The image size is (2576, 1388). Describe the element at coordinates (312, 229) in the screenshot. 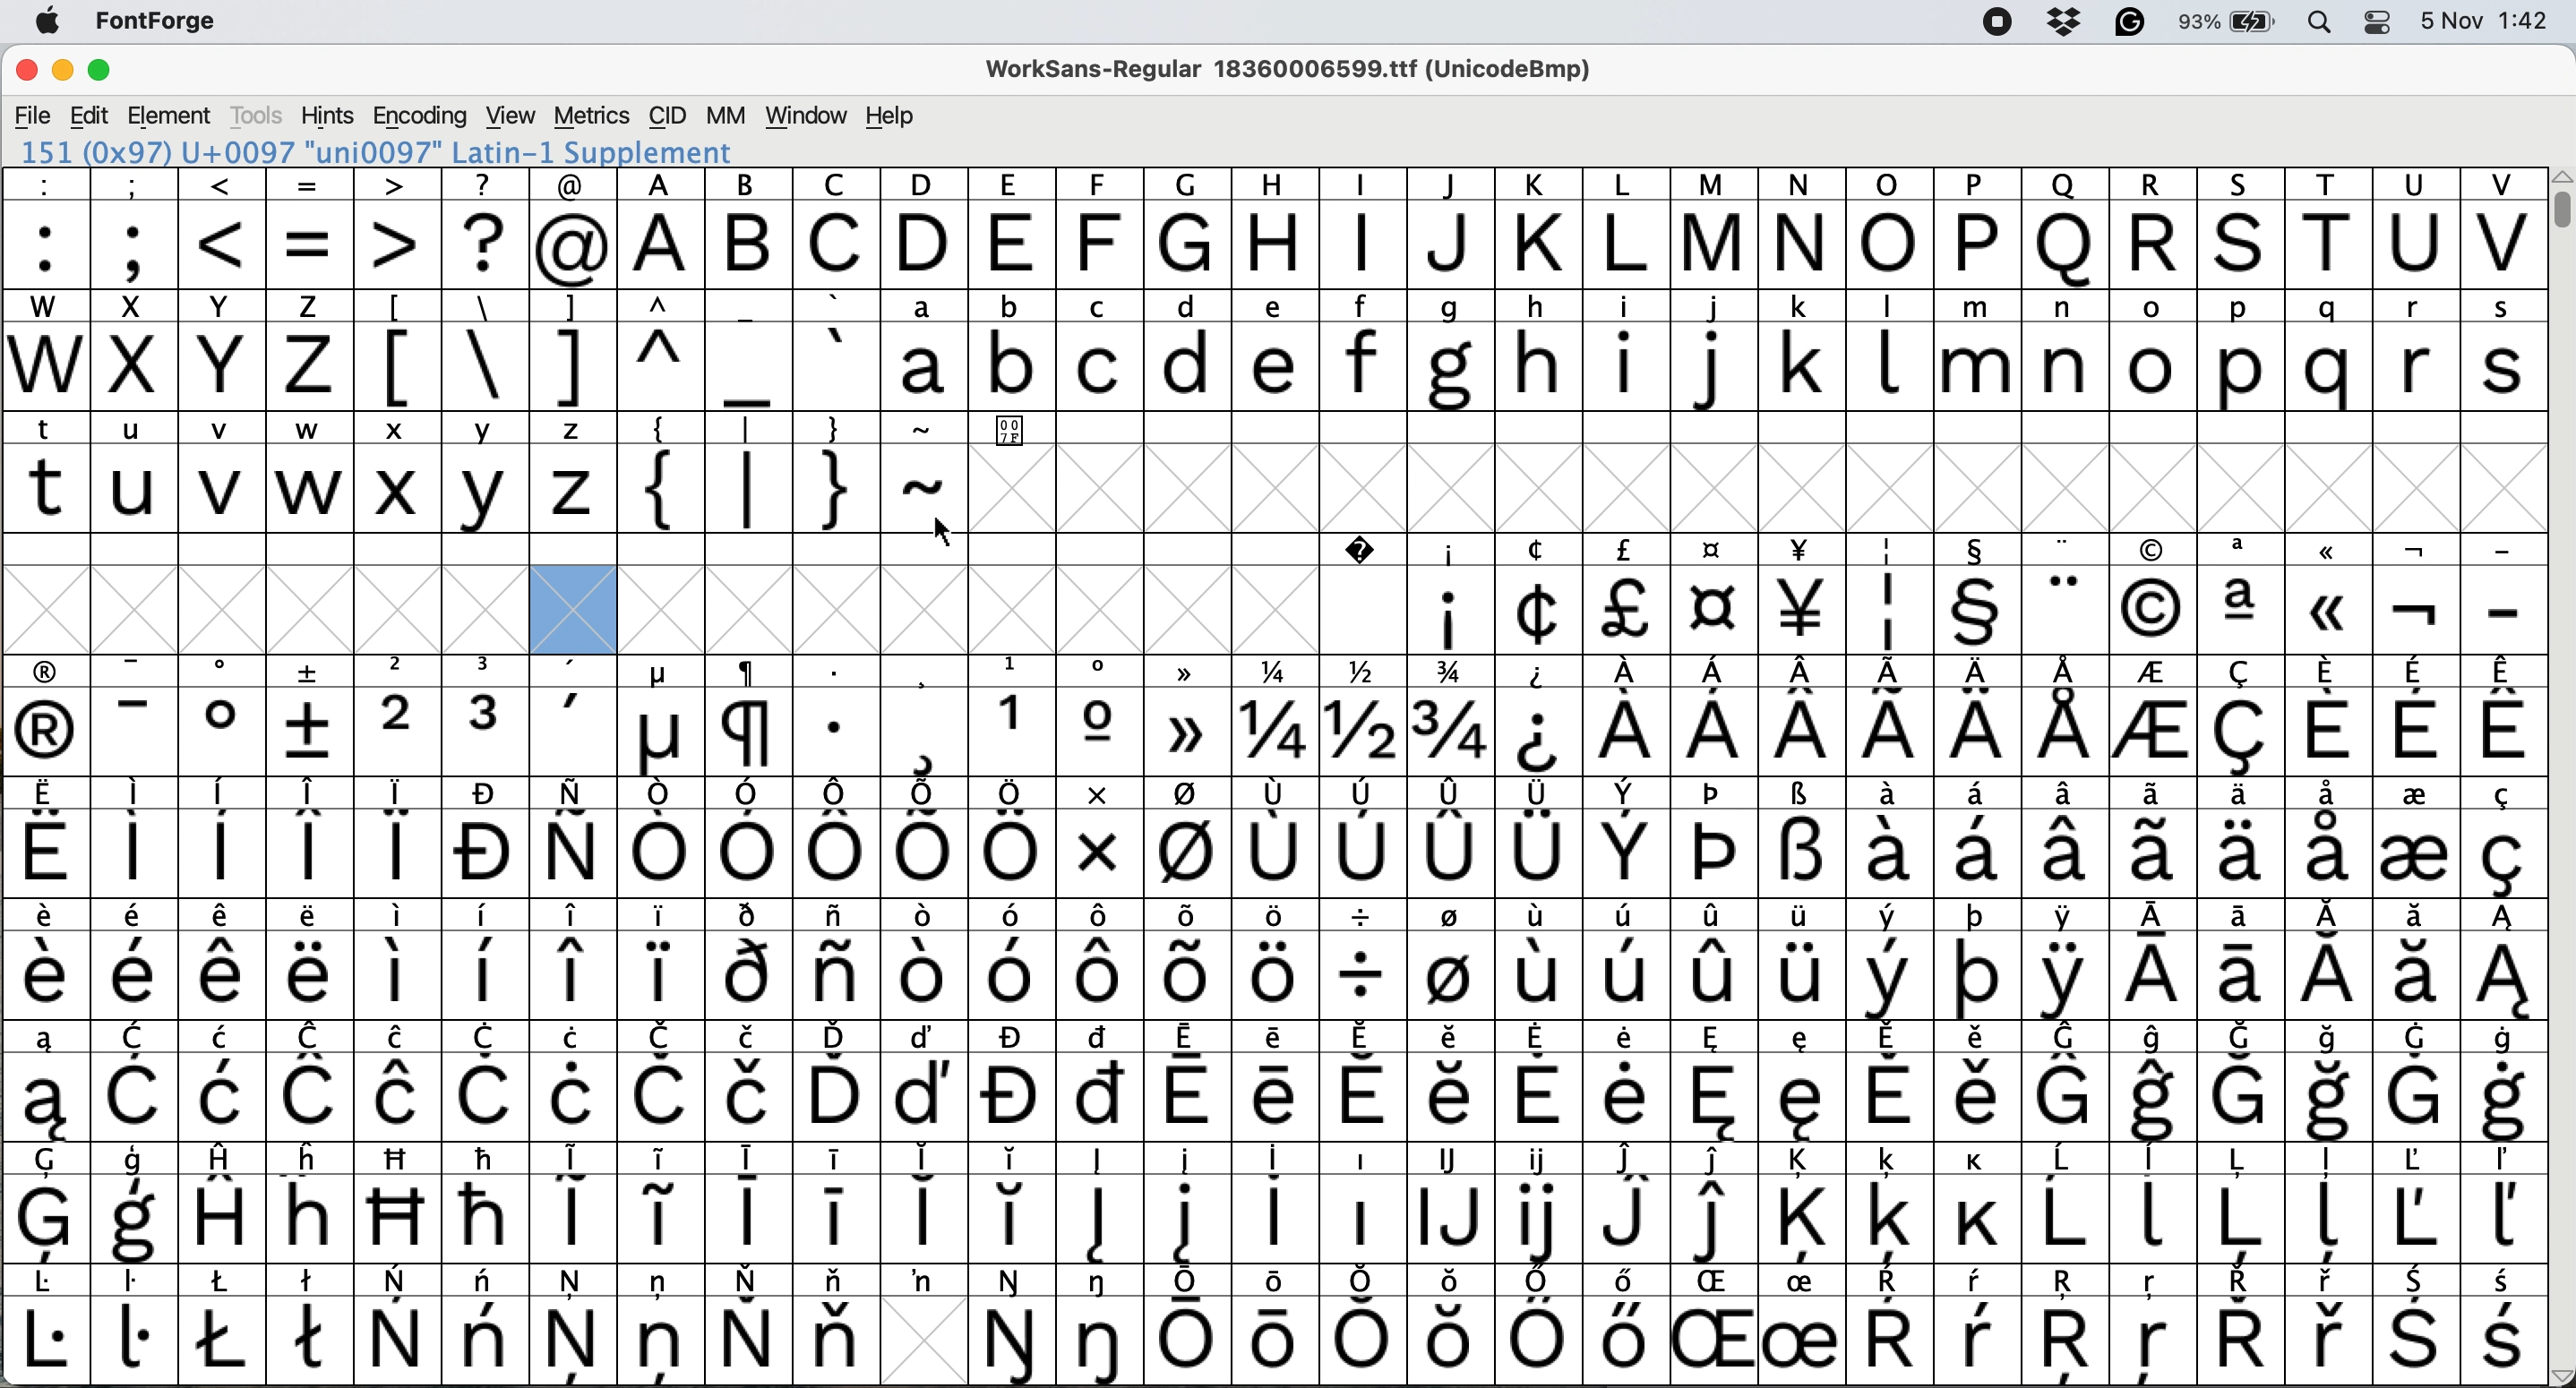

I see `=` at that location.